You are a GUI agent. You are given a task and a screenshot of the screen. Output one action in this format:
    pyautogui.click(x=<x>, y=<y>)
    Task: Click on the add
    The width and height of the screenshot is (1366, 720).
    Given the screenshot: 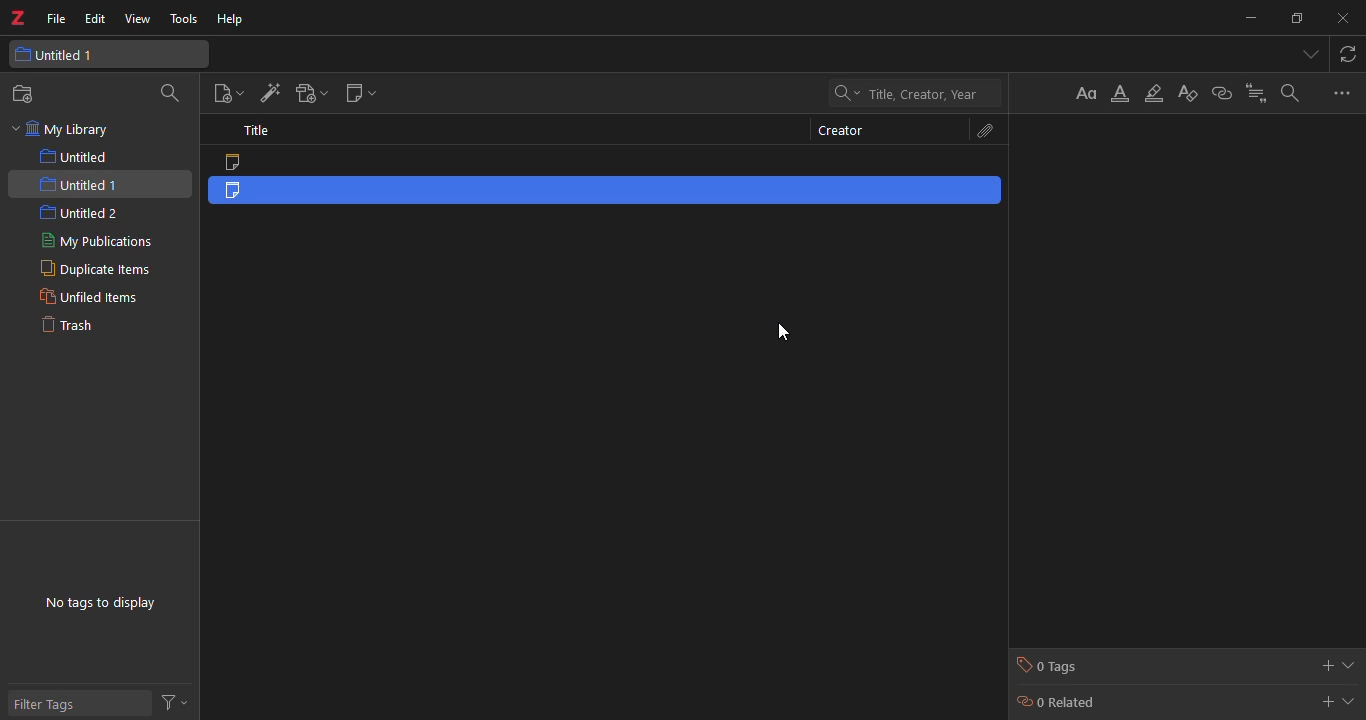 What is the action you would take?
    pyautogui.click(x=1325, y=701)
    